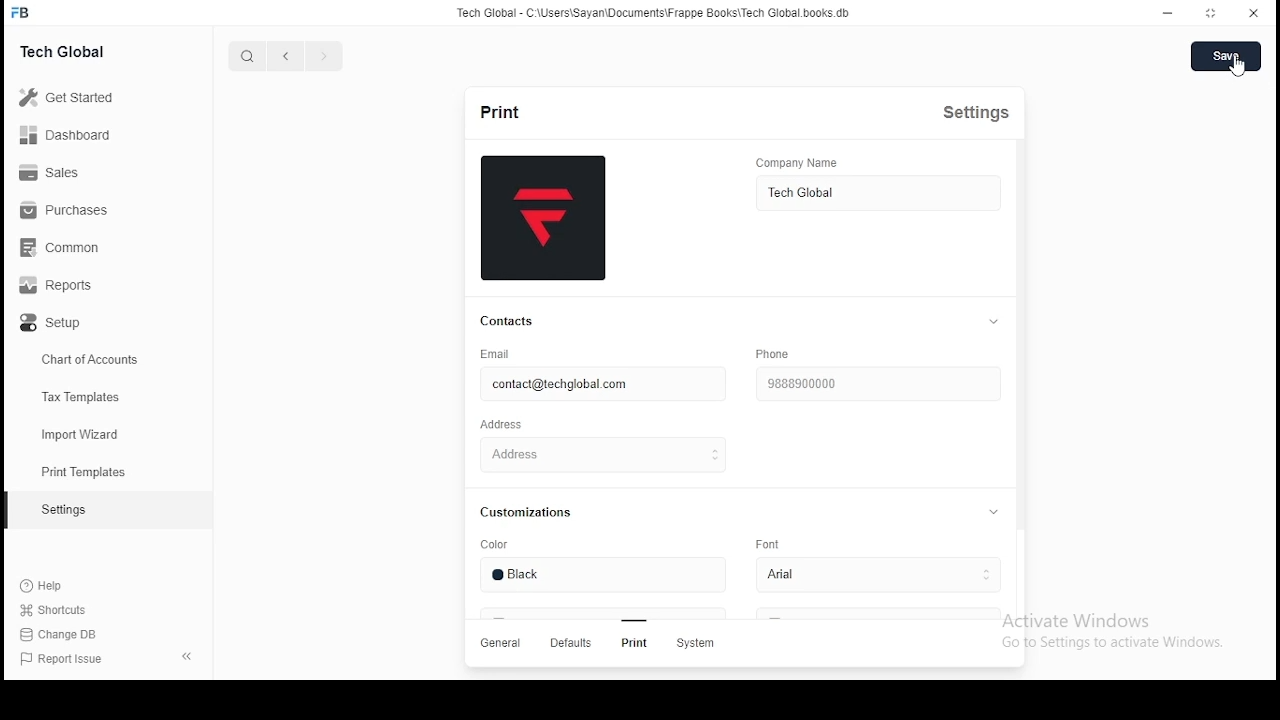  Describe the element at coordinates (86, 399) in the screenshot. I see `Tax Templates` at that location.